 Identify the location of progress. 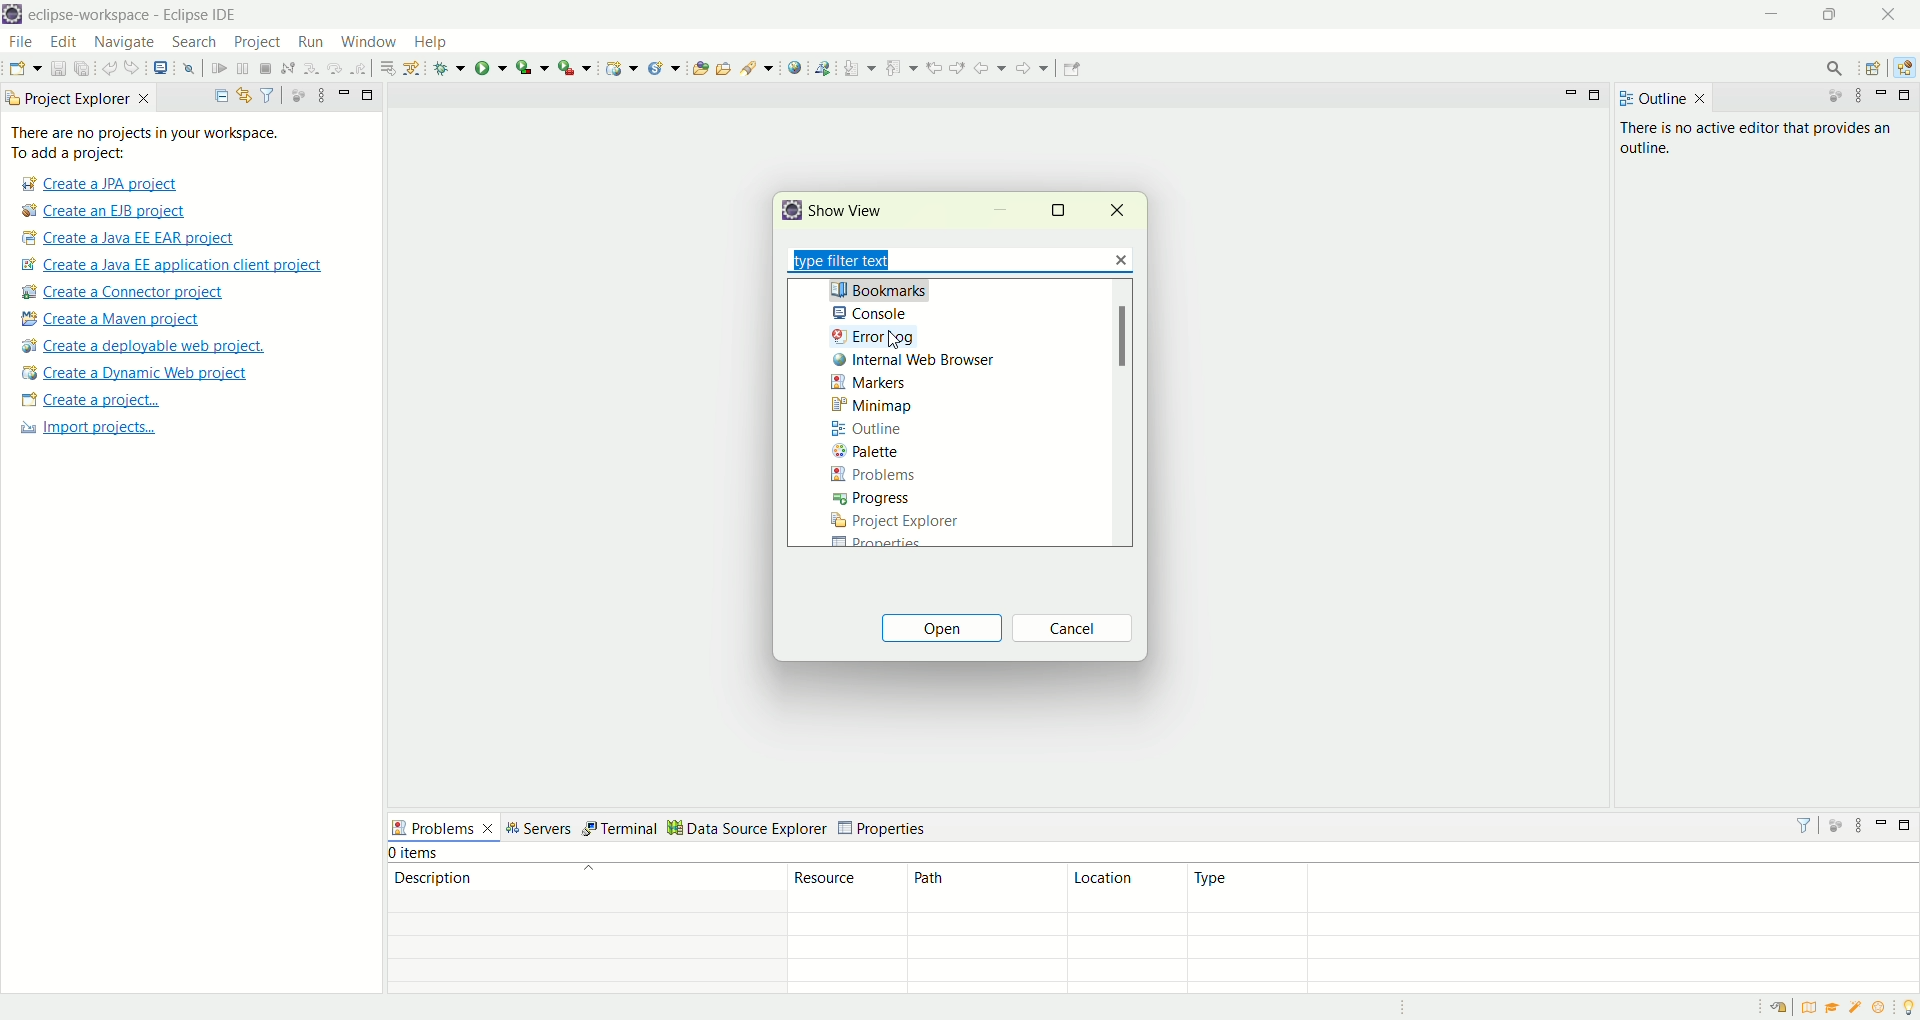
(878, 501).